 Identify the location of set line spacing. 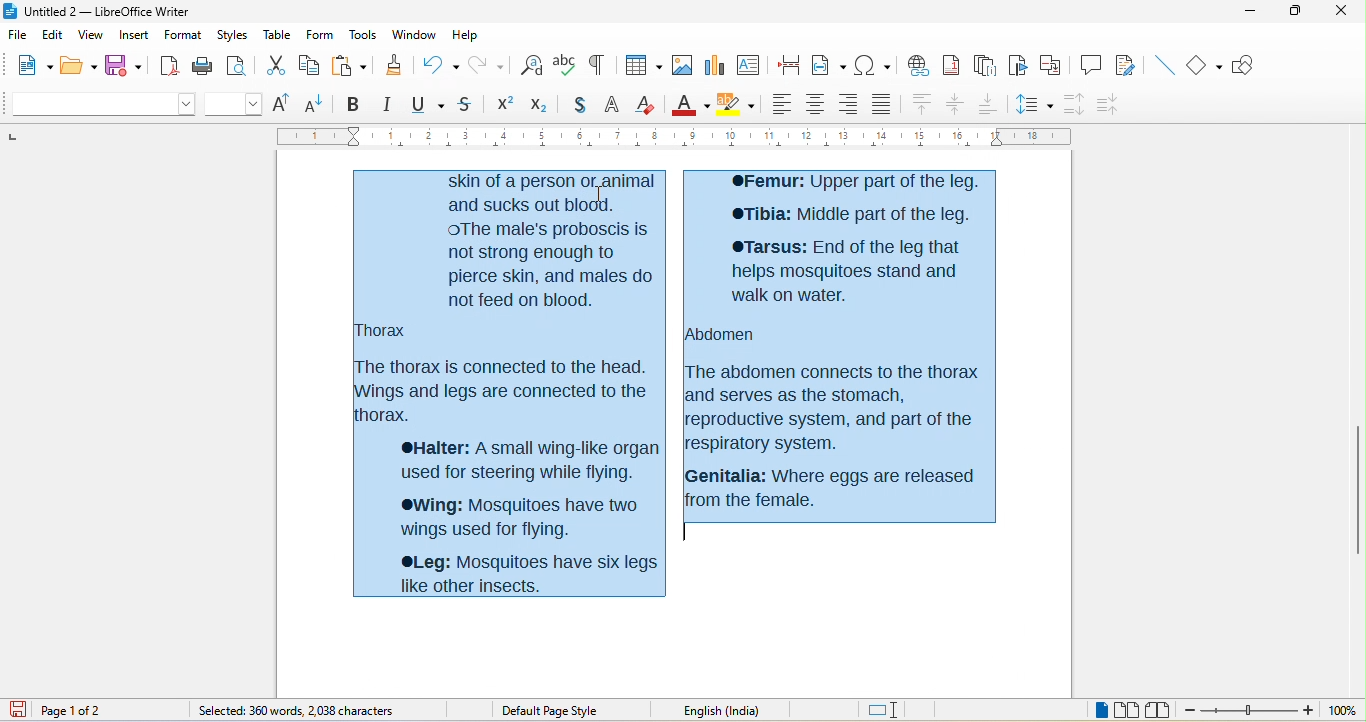
(1034, 106).